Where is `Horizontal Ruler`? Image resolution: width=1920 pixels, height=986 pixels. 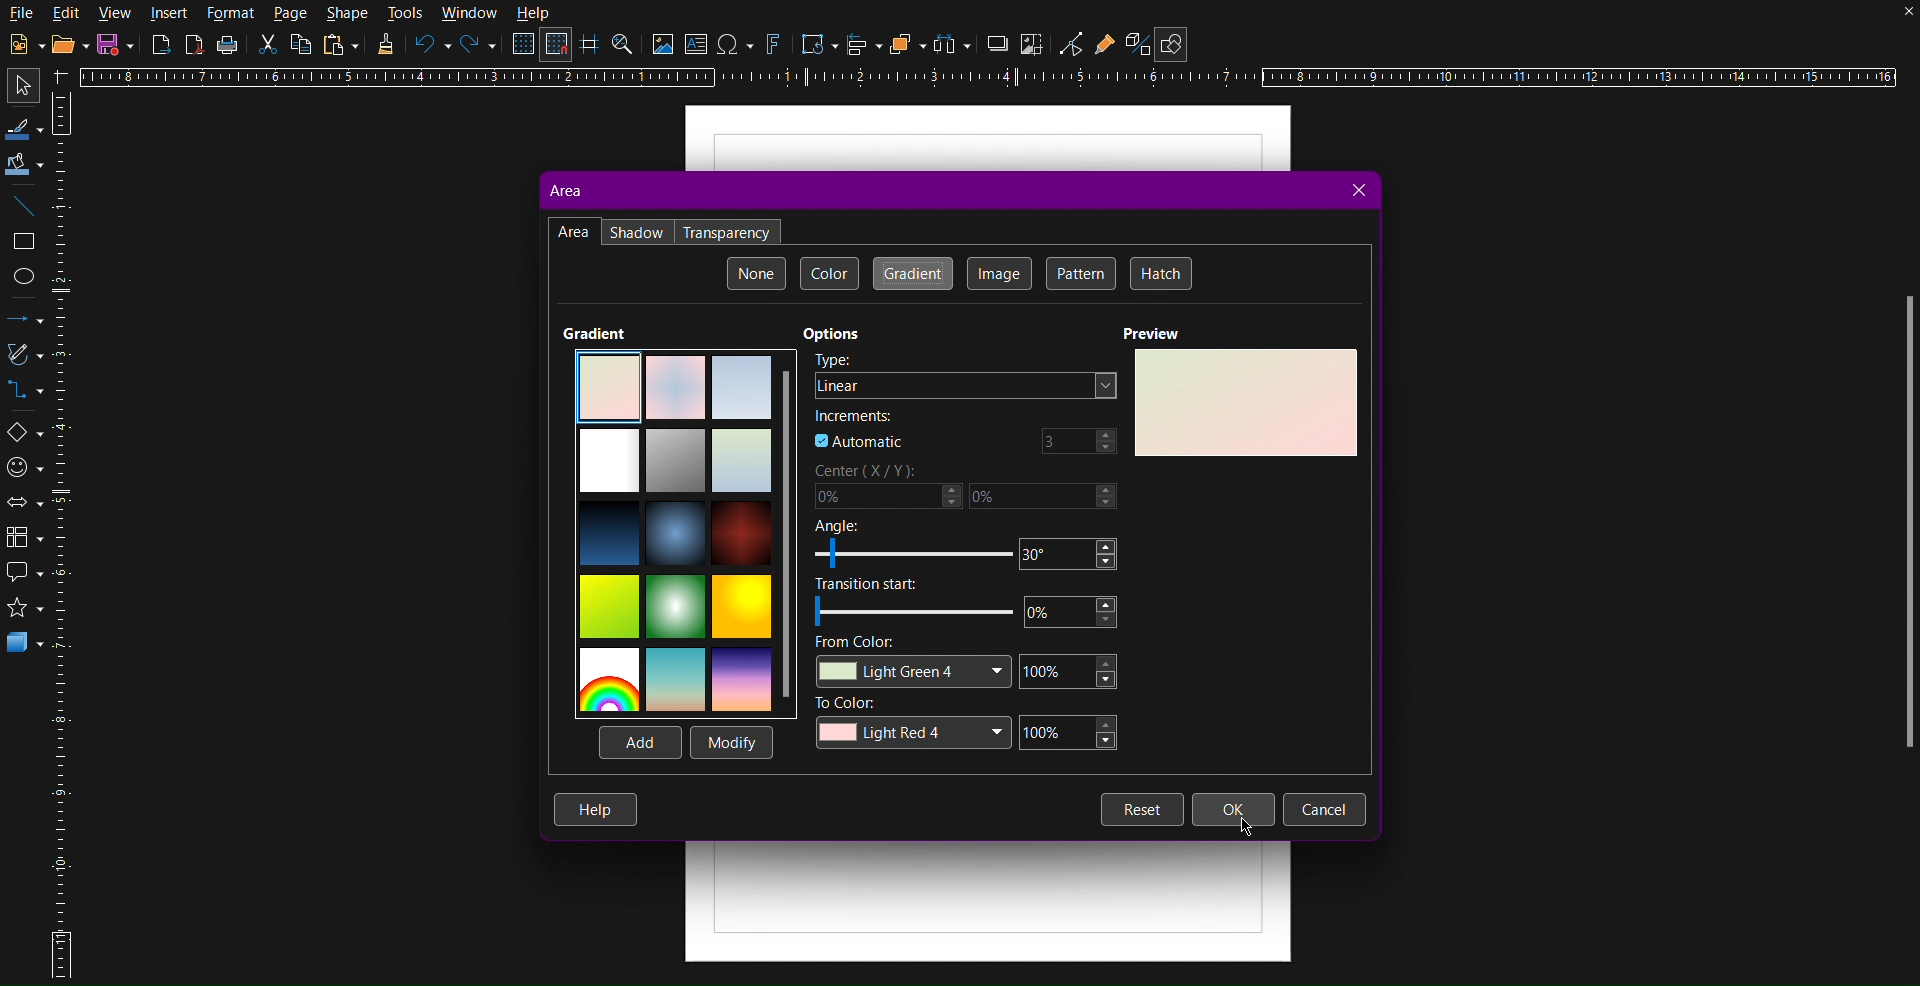 Horizontal Ruler is located at coordinates (997, 79).